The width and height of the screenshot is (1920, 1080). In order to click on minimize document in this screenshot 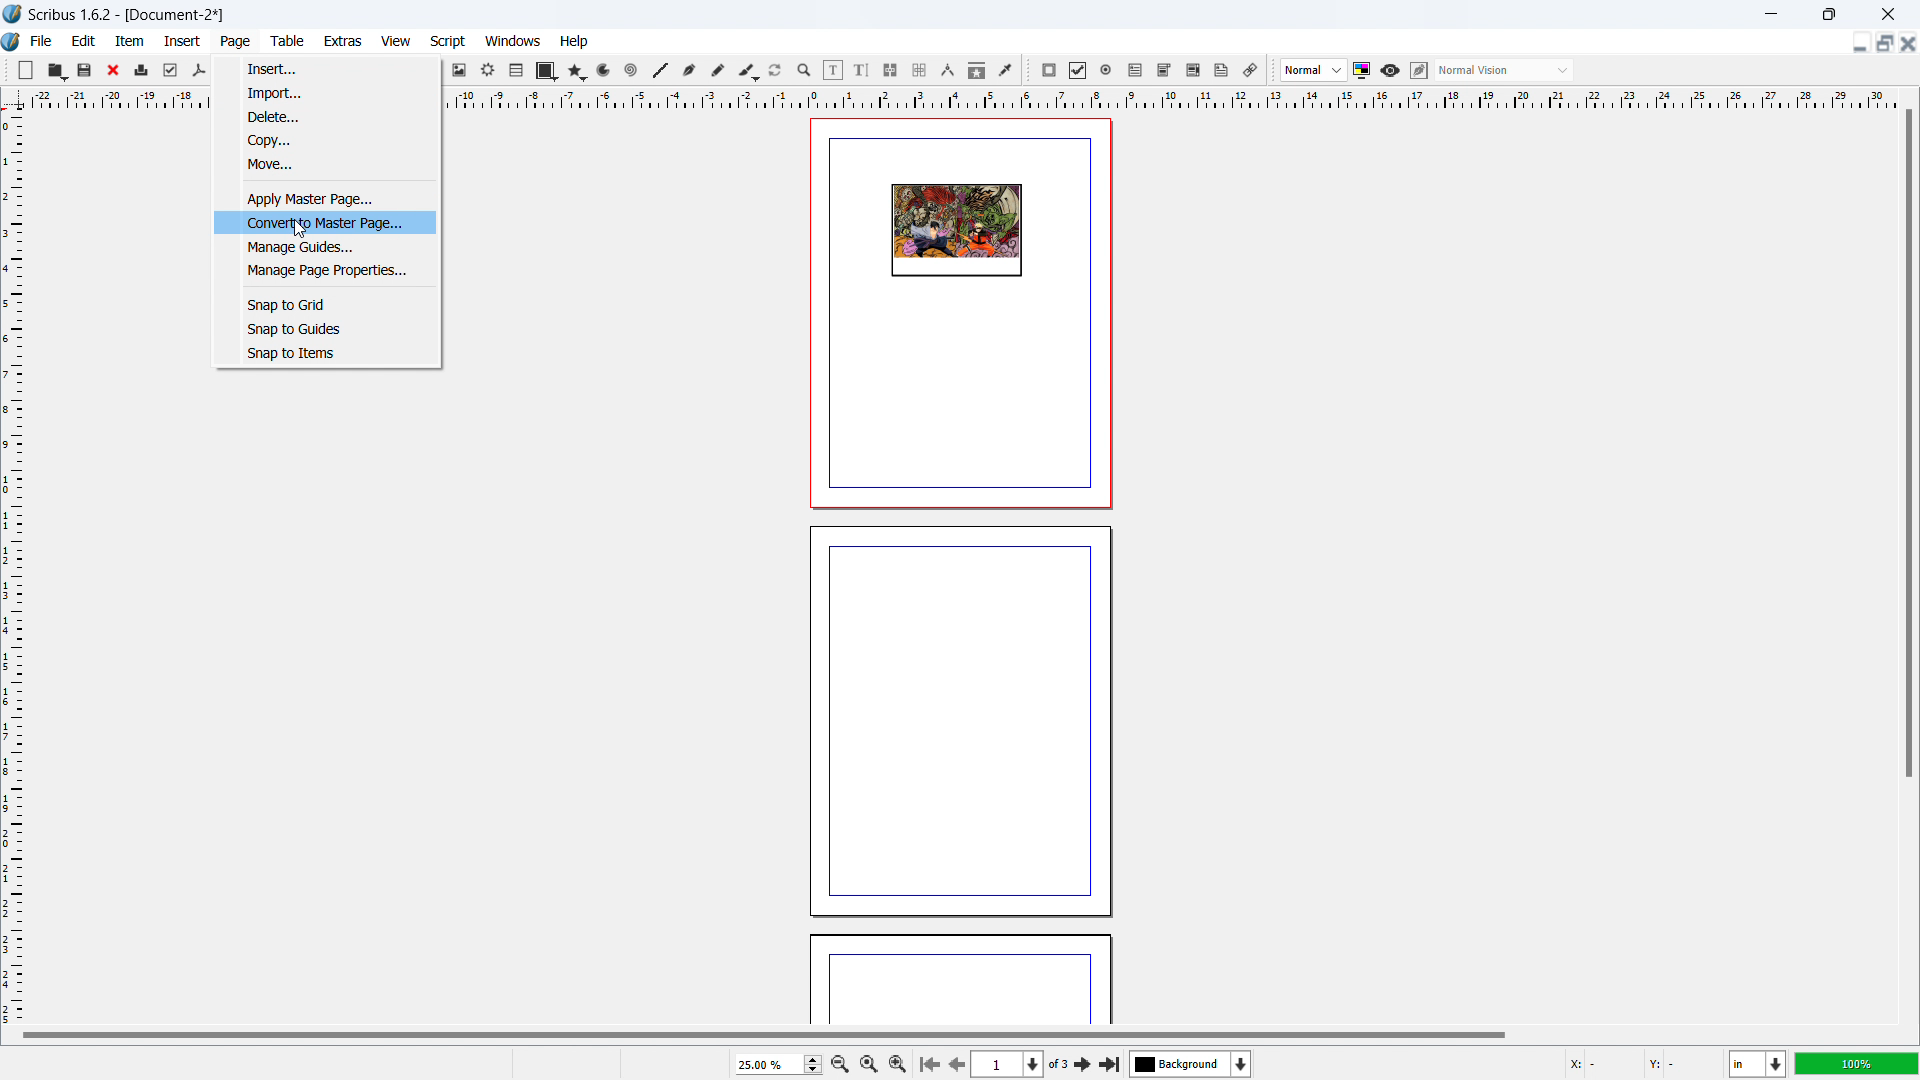, I will do `click(1857, 45)`.